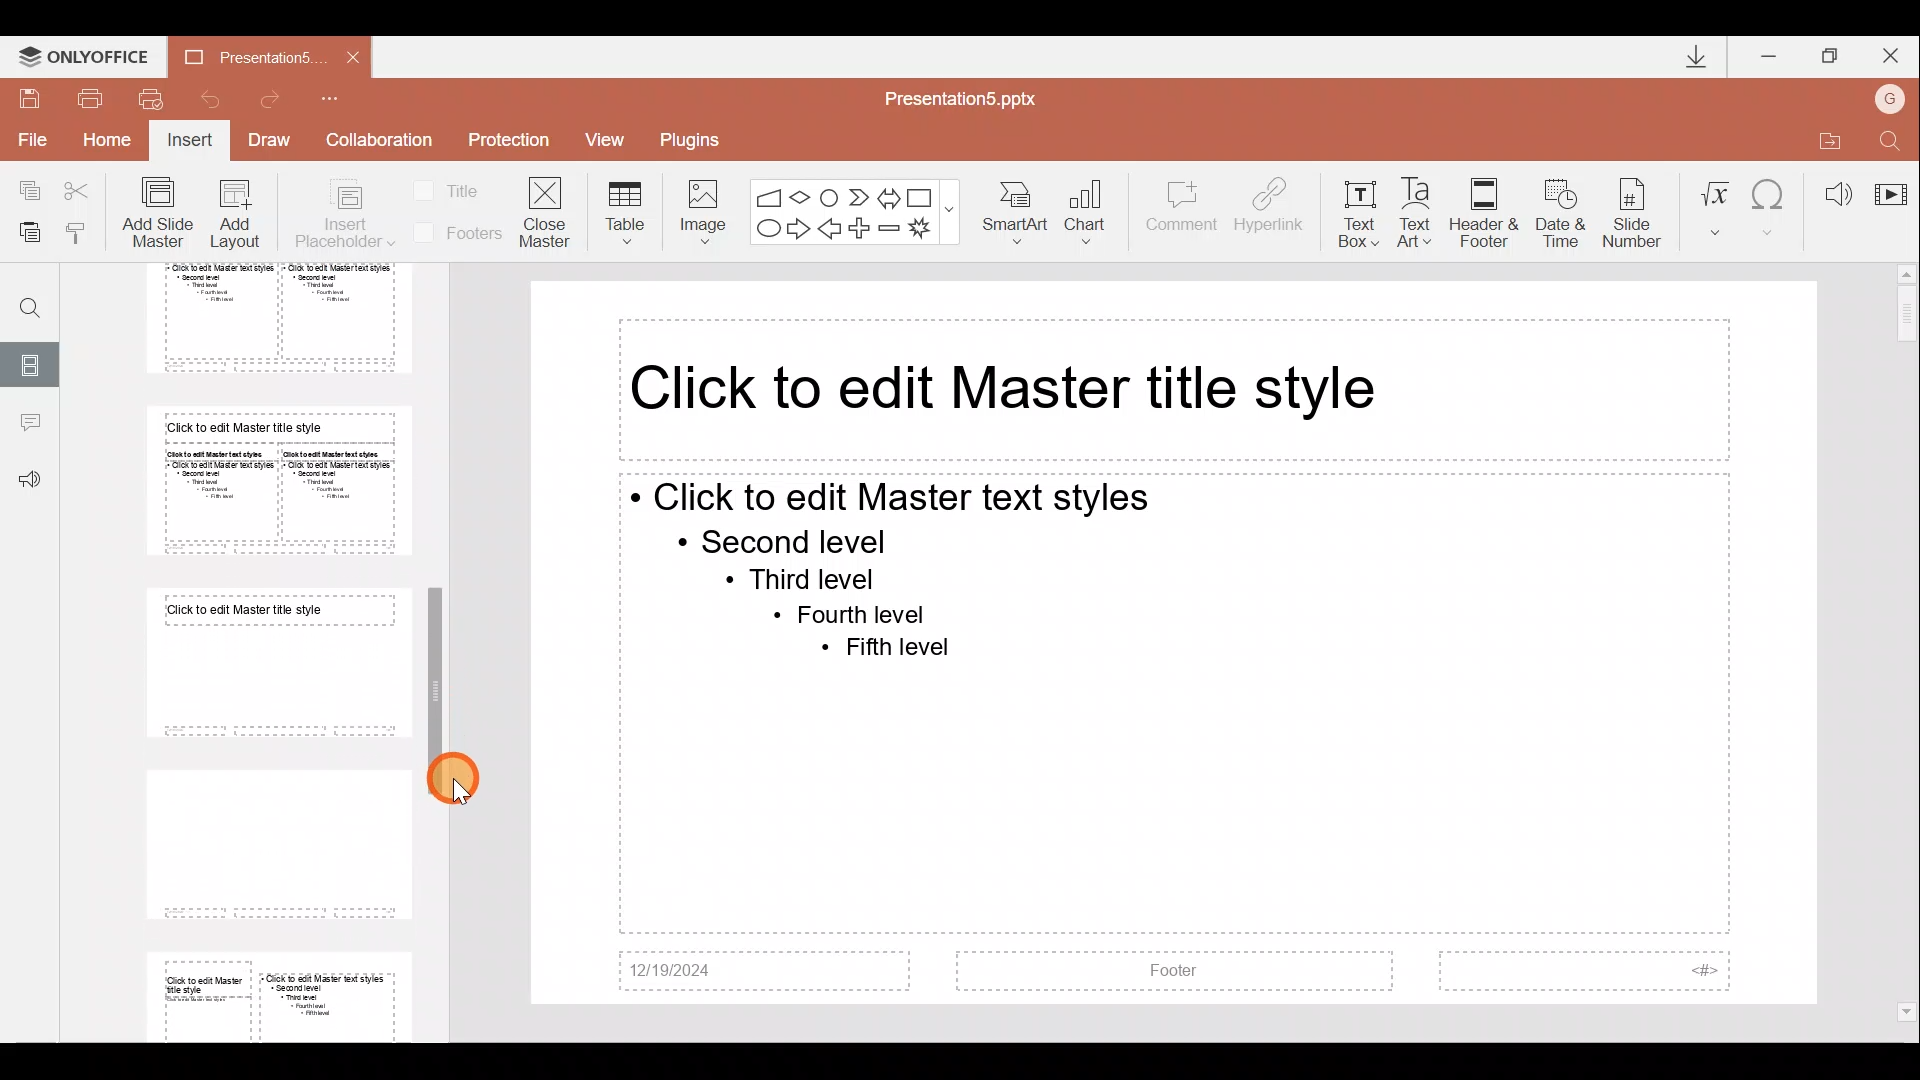 Image resolution: width=1920 pixels, height=1080 pixels. Describe the element at coordinates (830, 193) in the screenshot. I see `Flowchart-connector` at that location.